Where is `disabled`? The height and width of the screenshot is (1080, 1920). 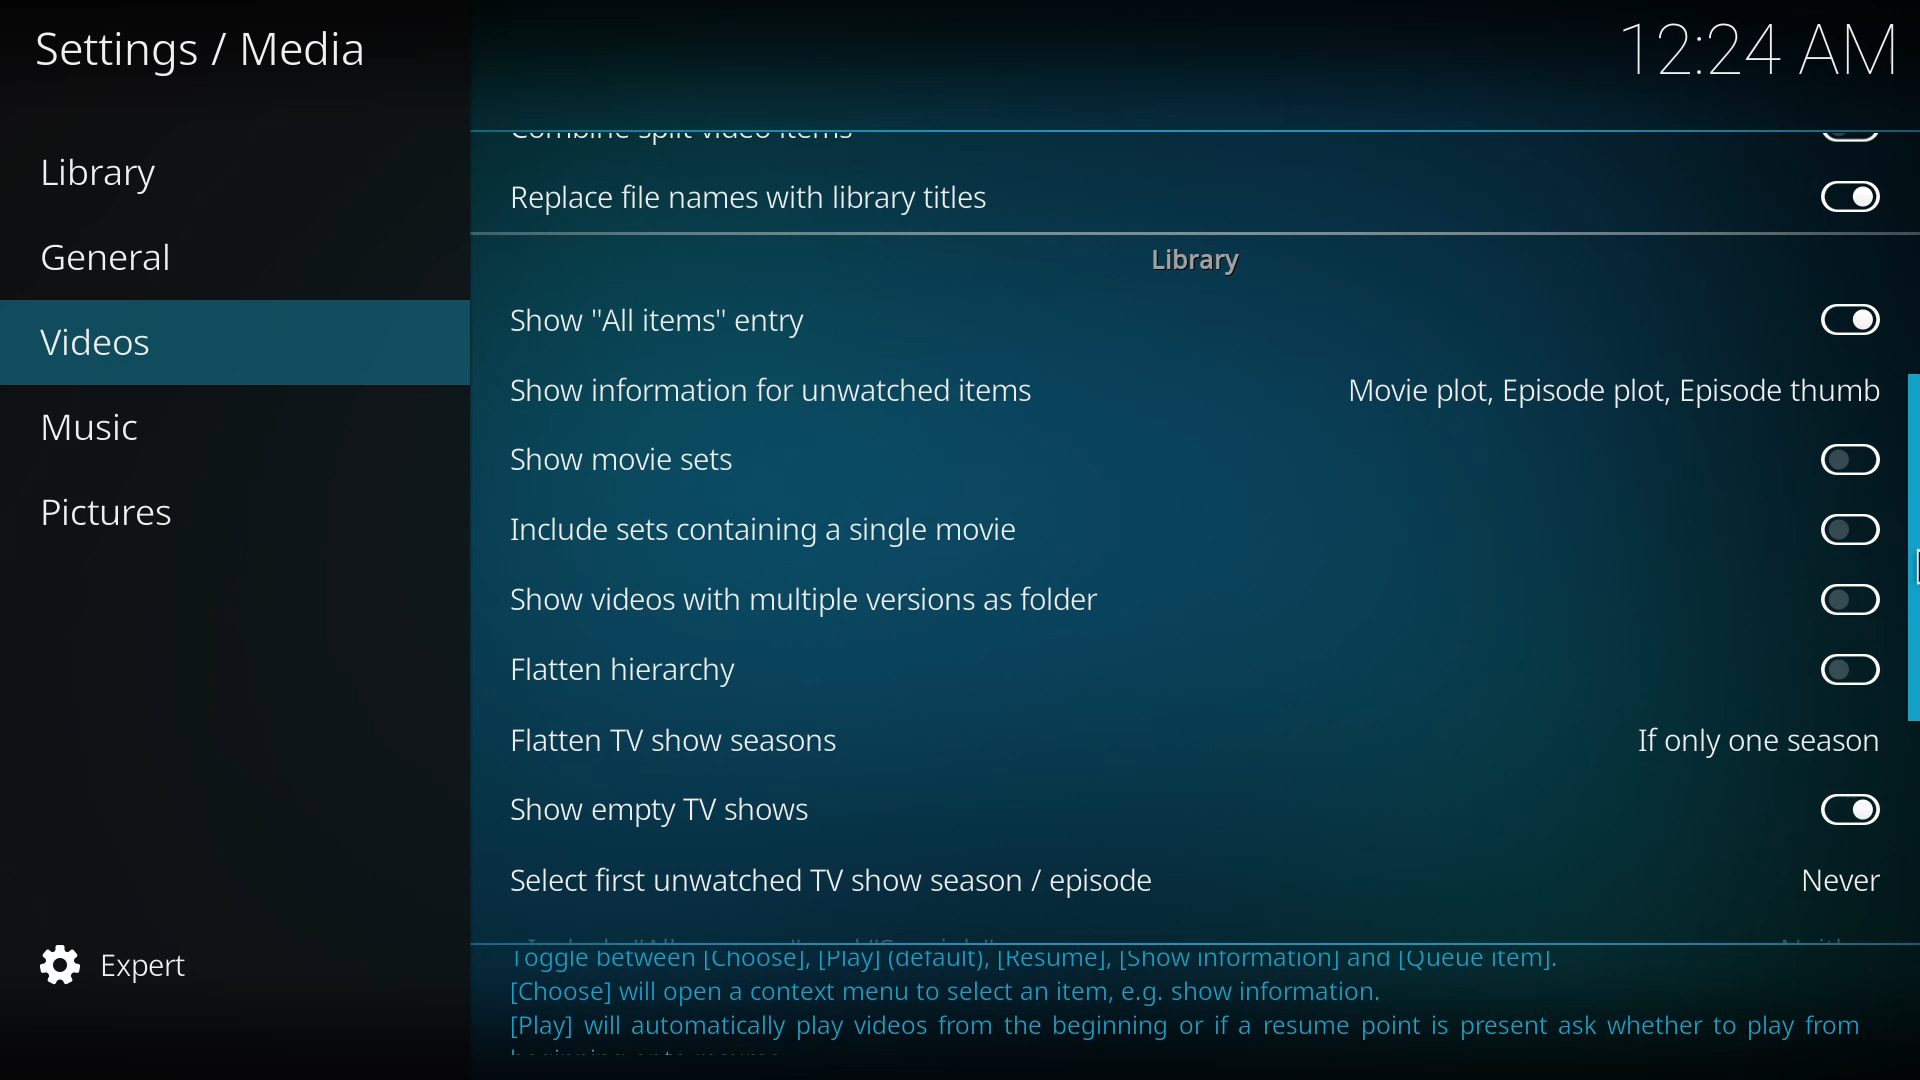 disabled is located at coordinates (1852, 318).